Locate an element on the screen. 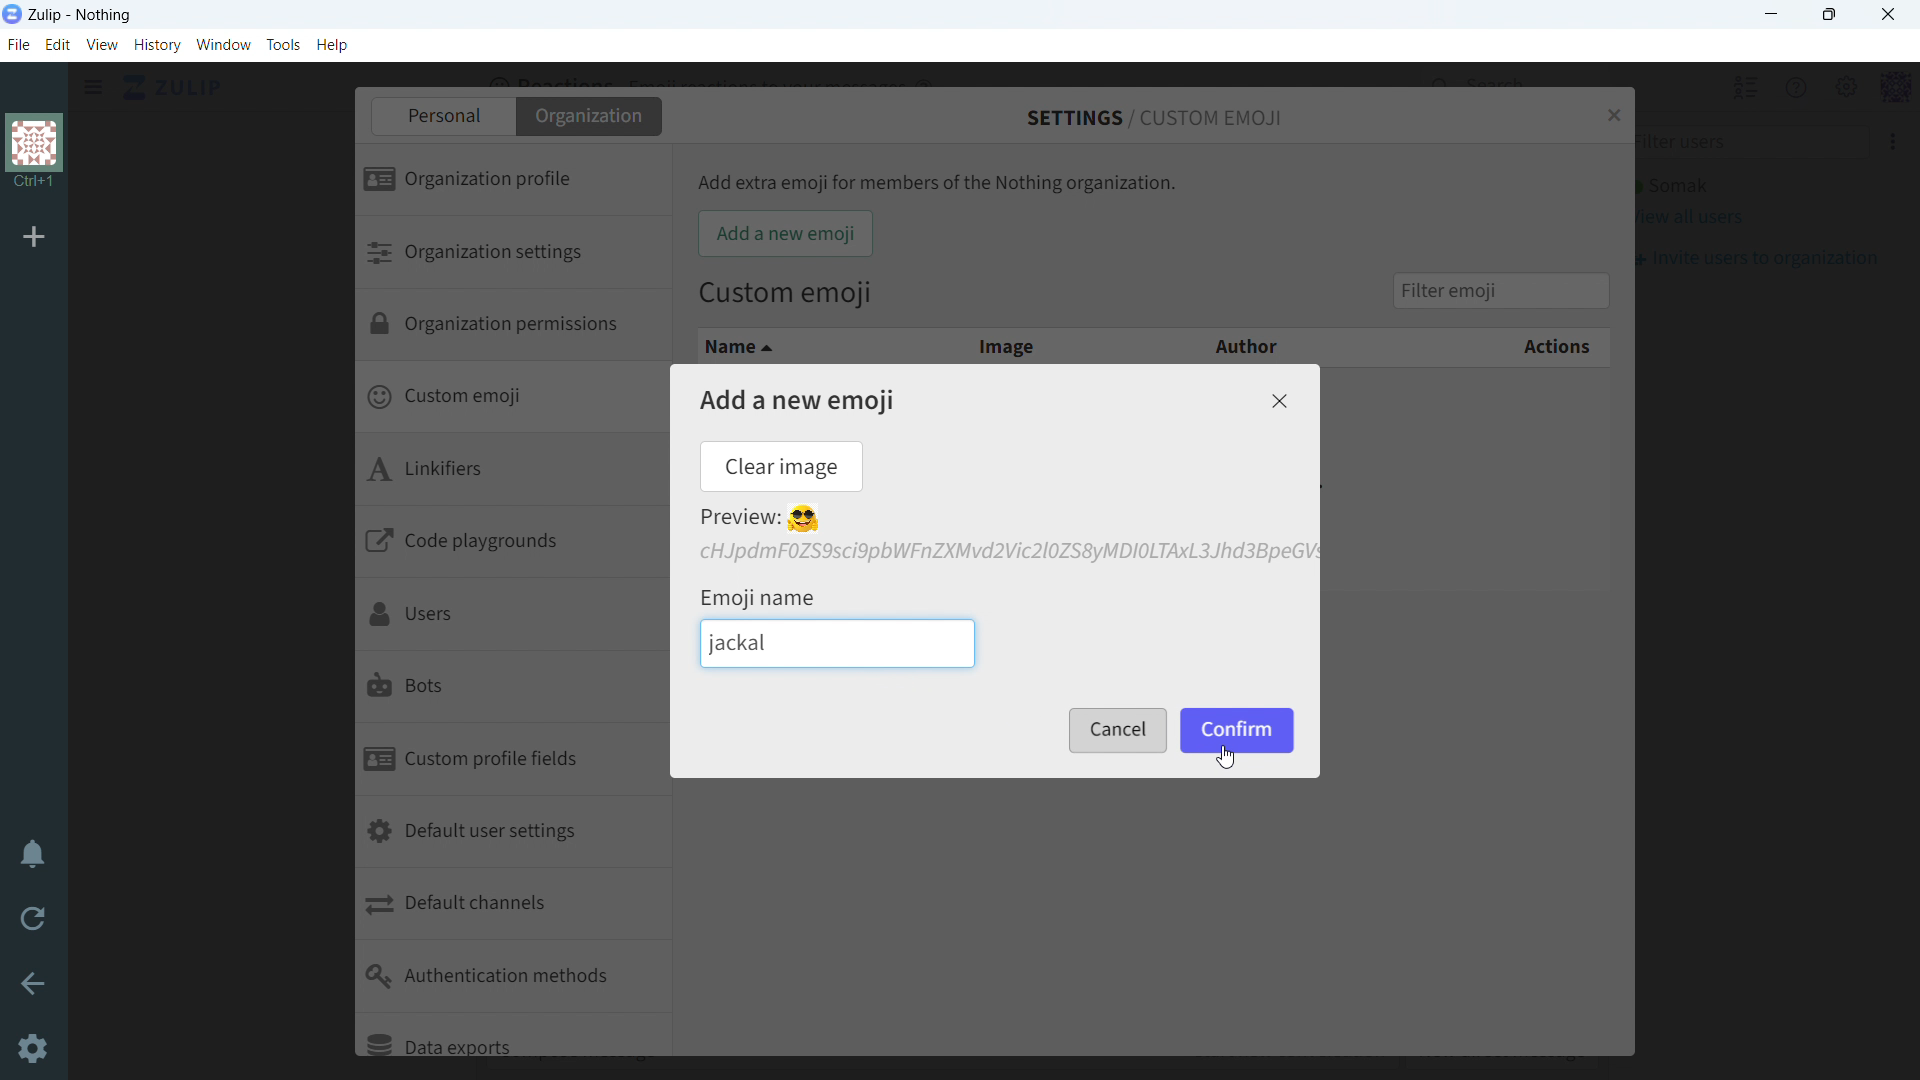 The image size is (1920, 1080). linkifiers is located at coordinates (510, 473).